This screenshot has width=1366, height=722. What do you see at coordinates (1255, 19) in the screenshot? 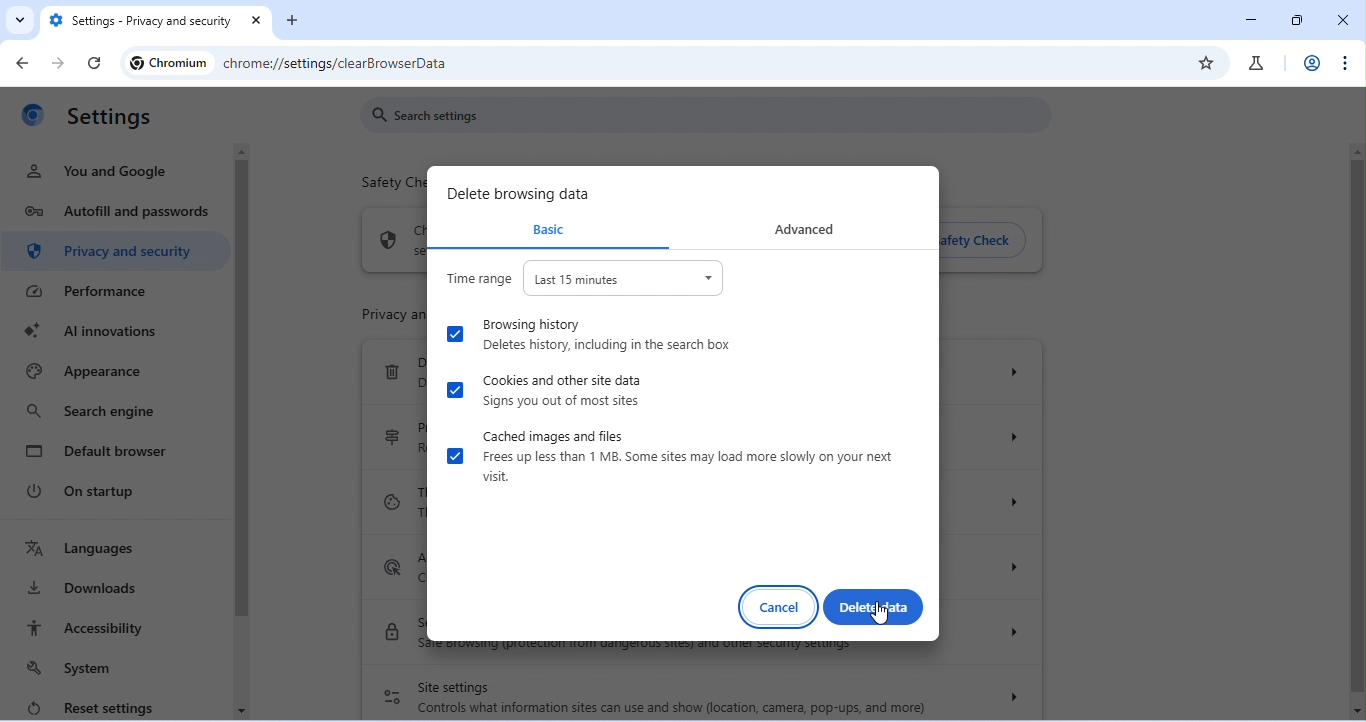
I see `minimize` at bounding box center [1255, 19].